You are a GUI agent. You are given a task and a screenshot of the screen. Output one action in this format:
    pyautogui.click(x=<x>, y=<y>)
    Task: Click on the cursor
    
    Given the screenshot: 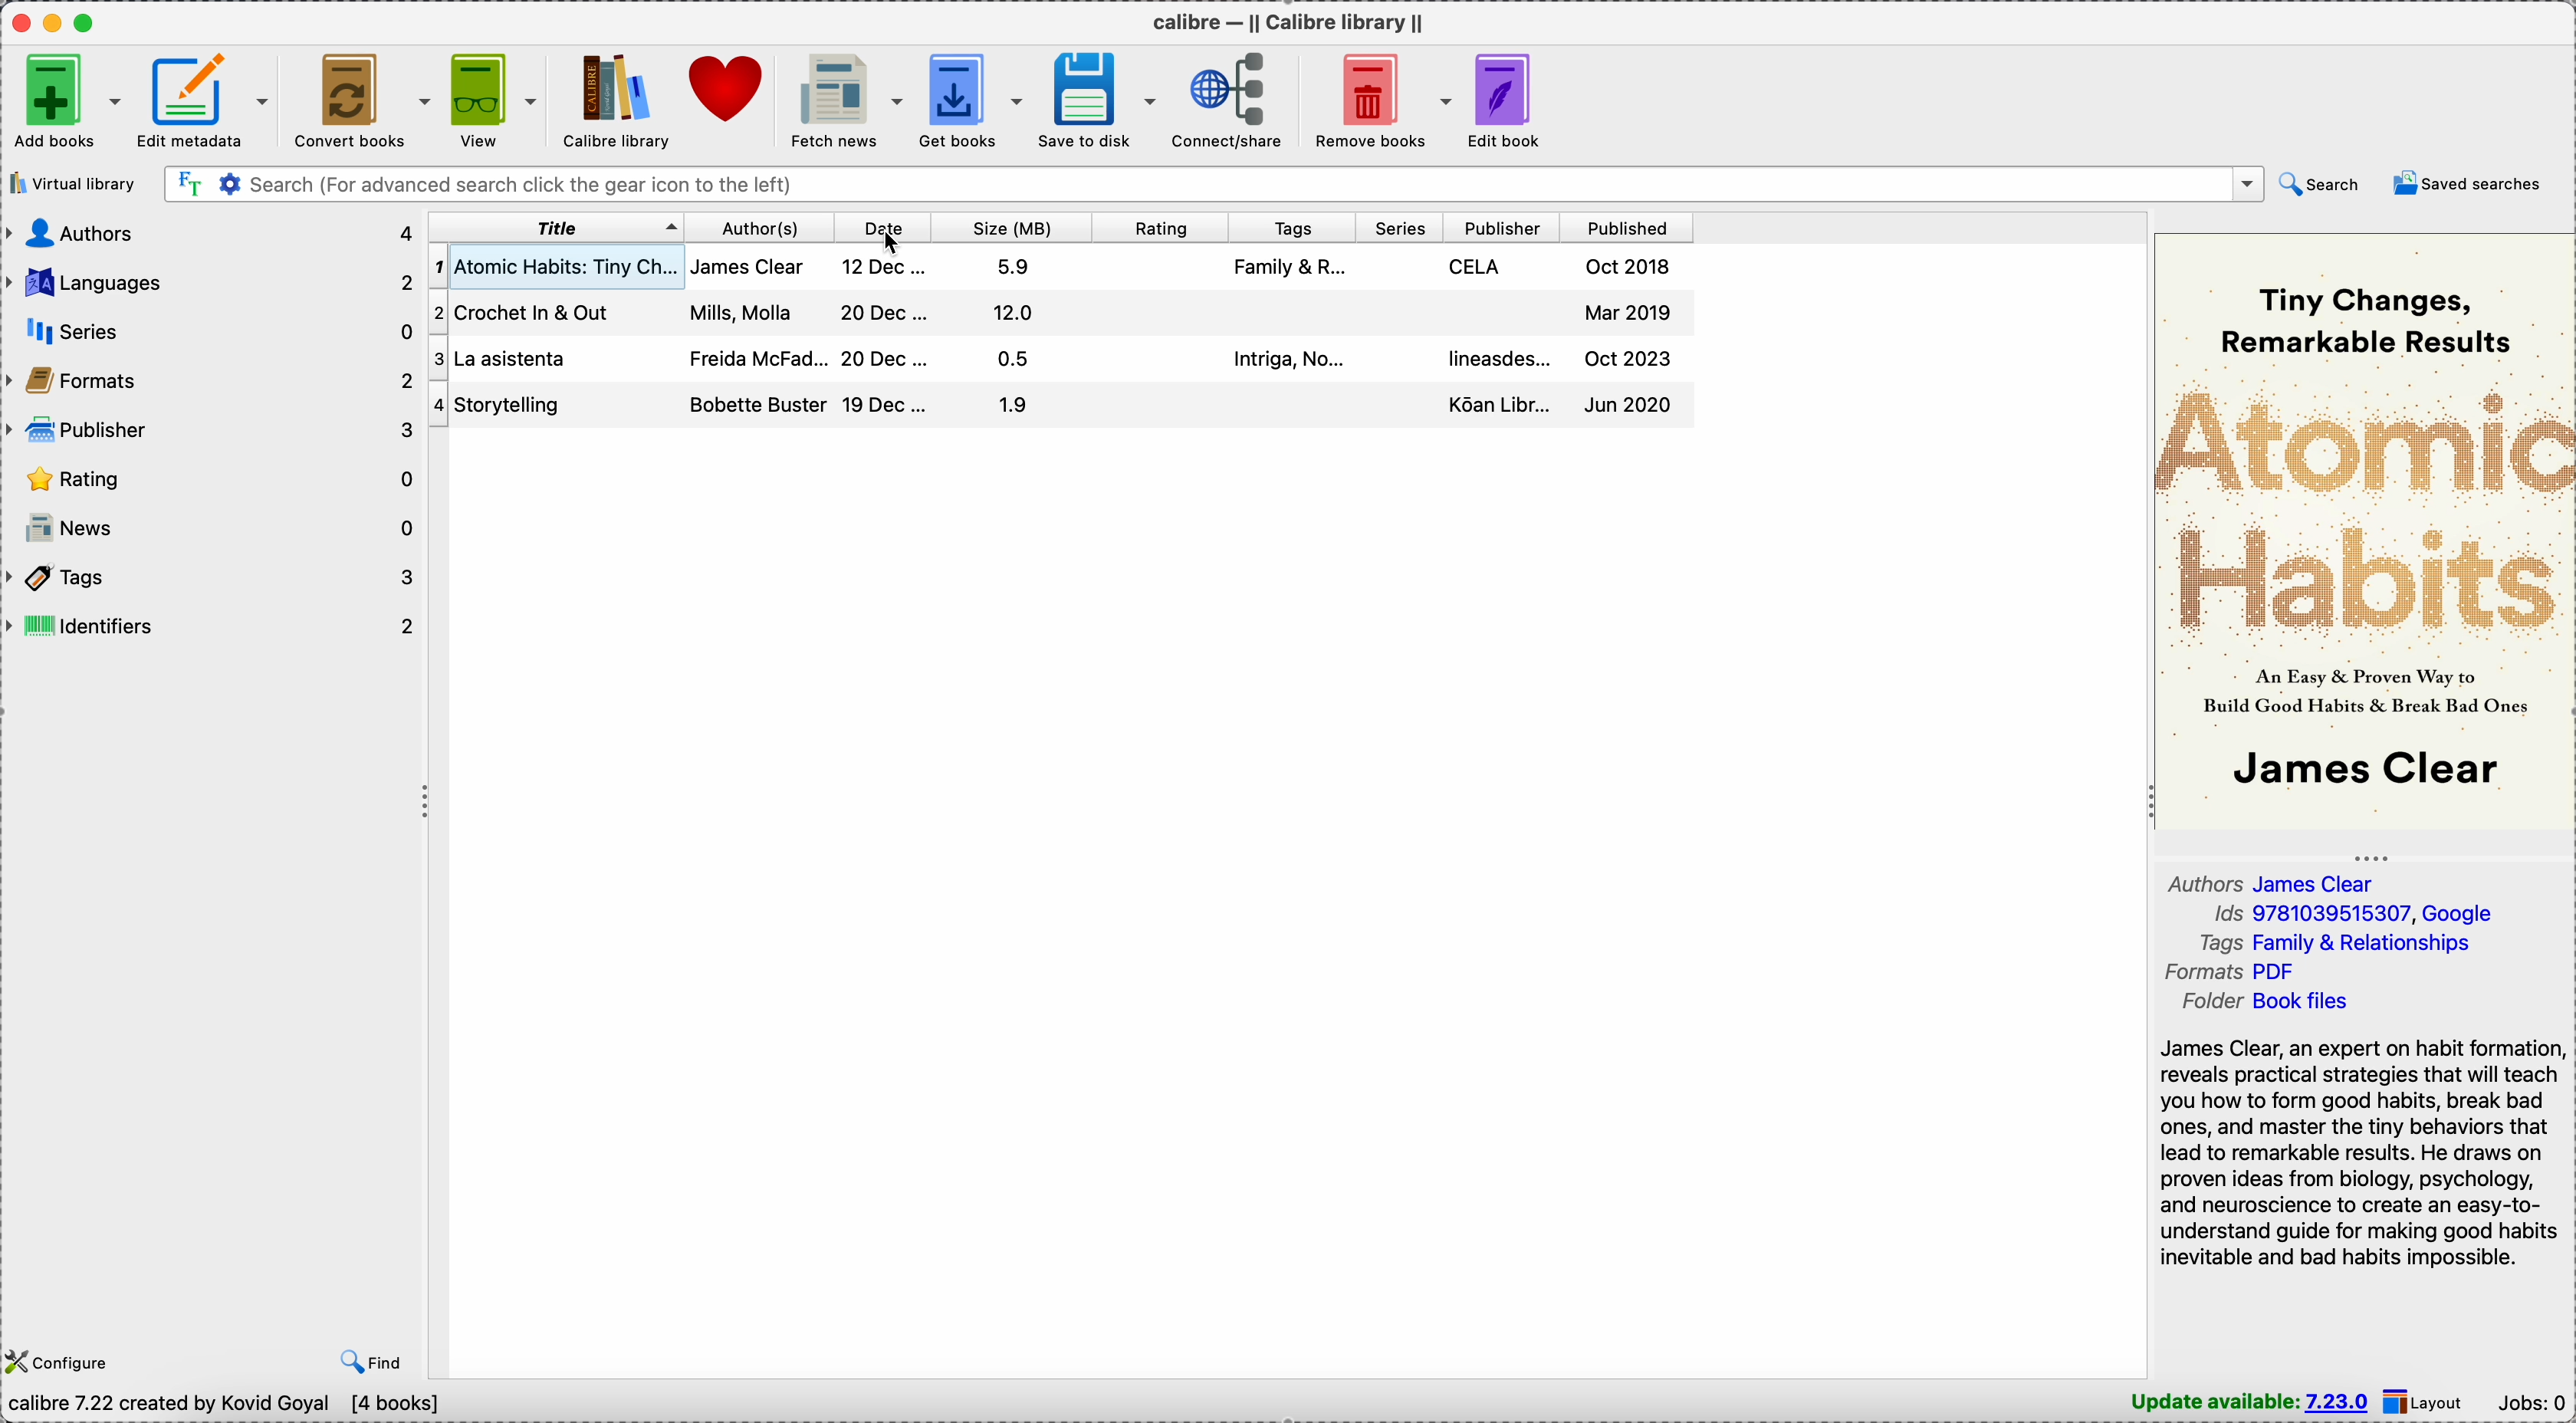 What is the action you would take?
    pyautogui.click(x=898, y=242)
    